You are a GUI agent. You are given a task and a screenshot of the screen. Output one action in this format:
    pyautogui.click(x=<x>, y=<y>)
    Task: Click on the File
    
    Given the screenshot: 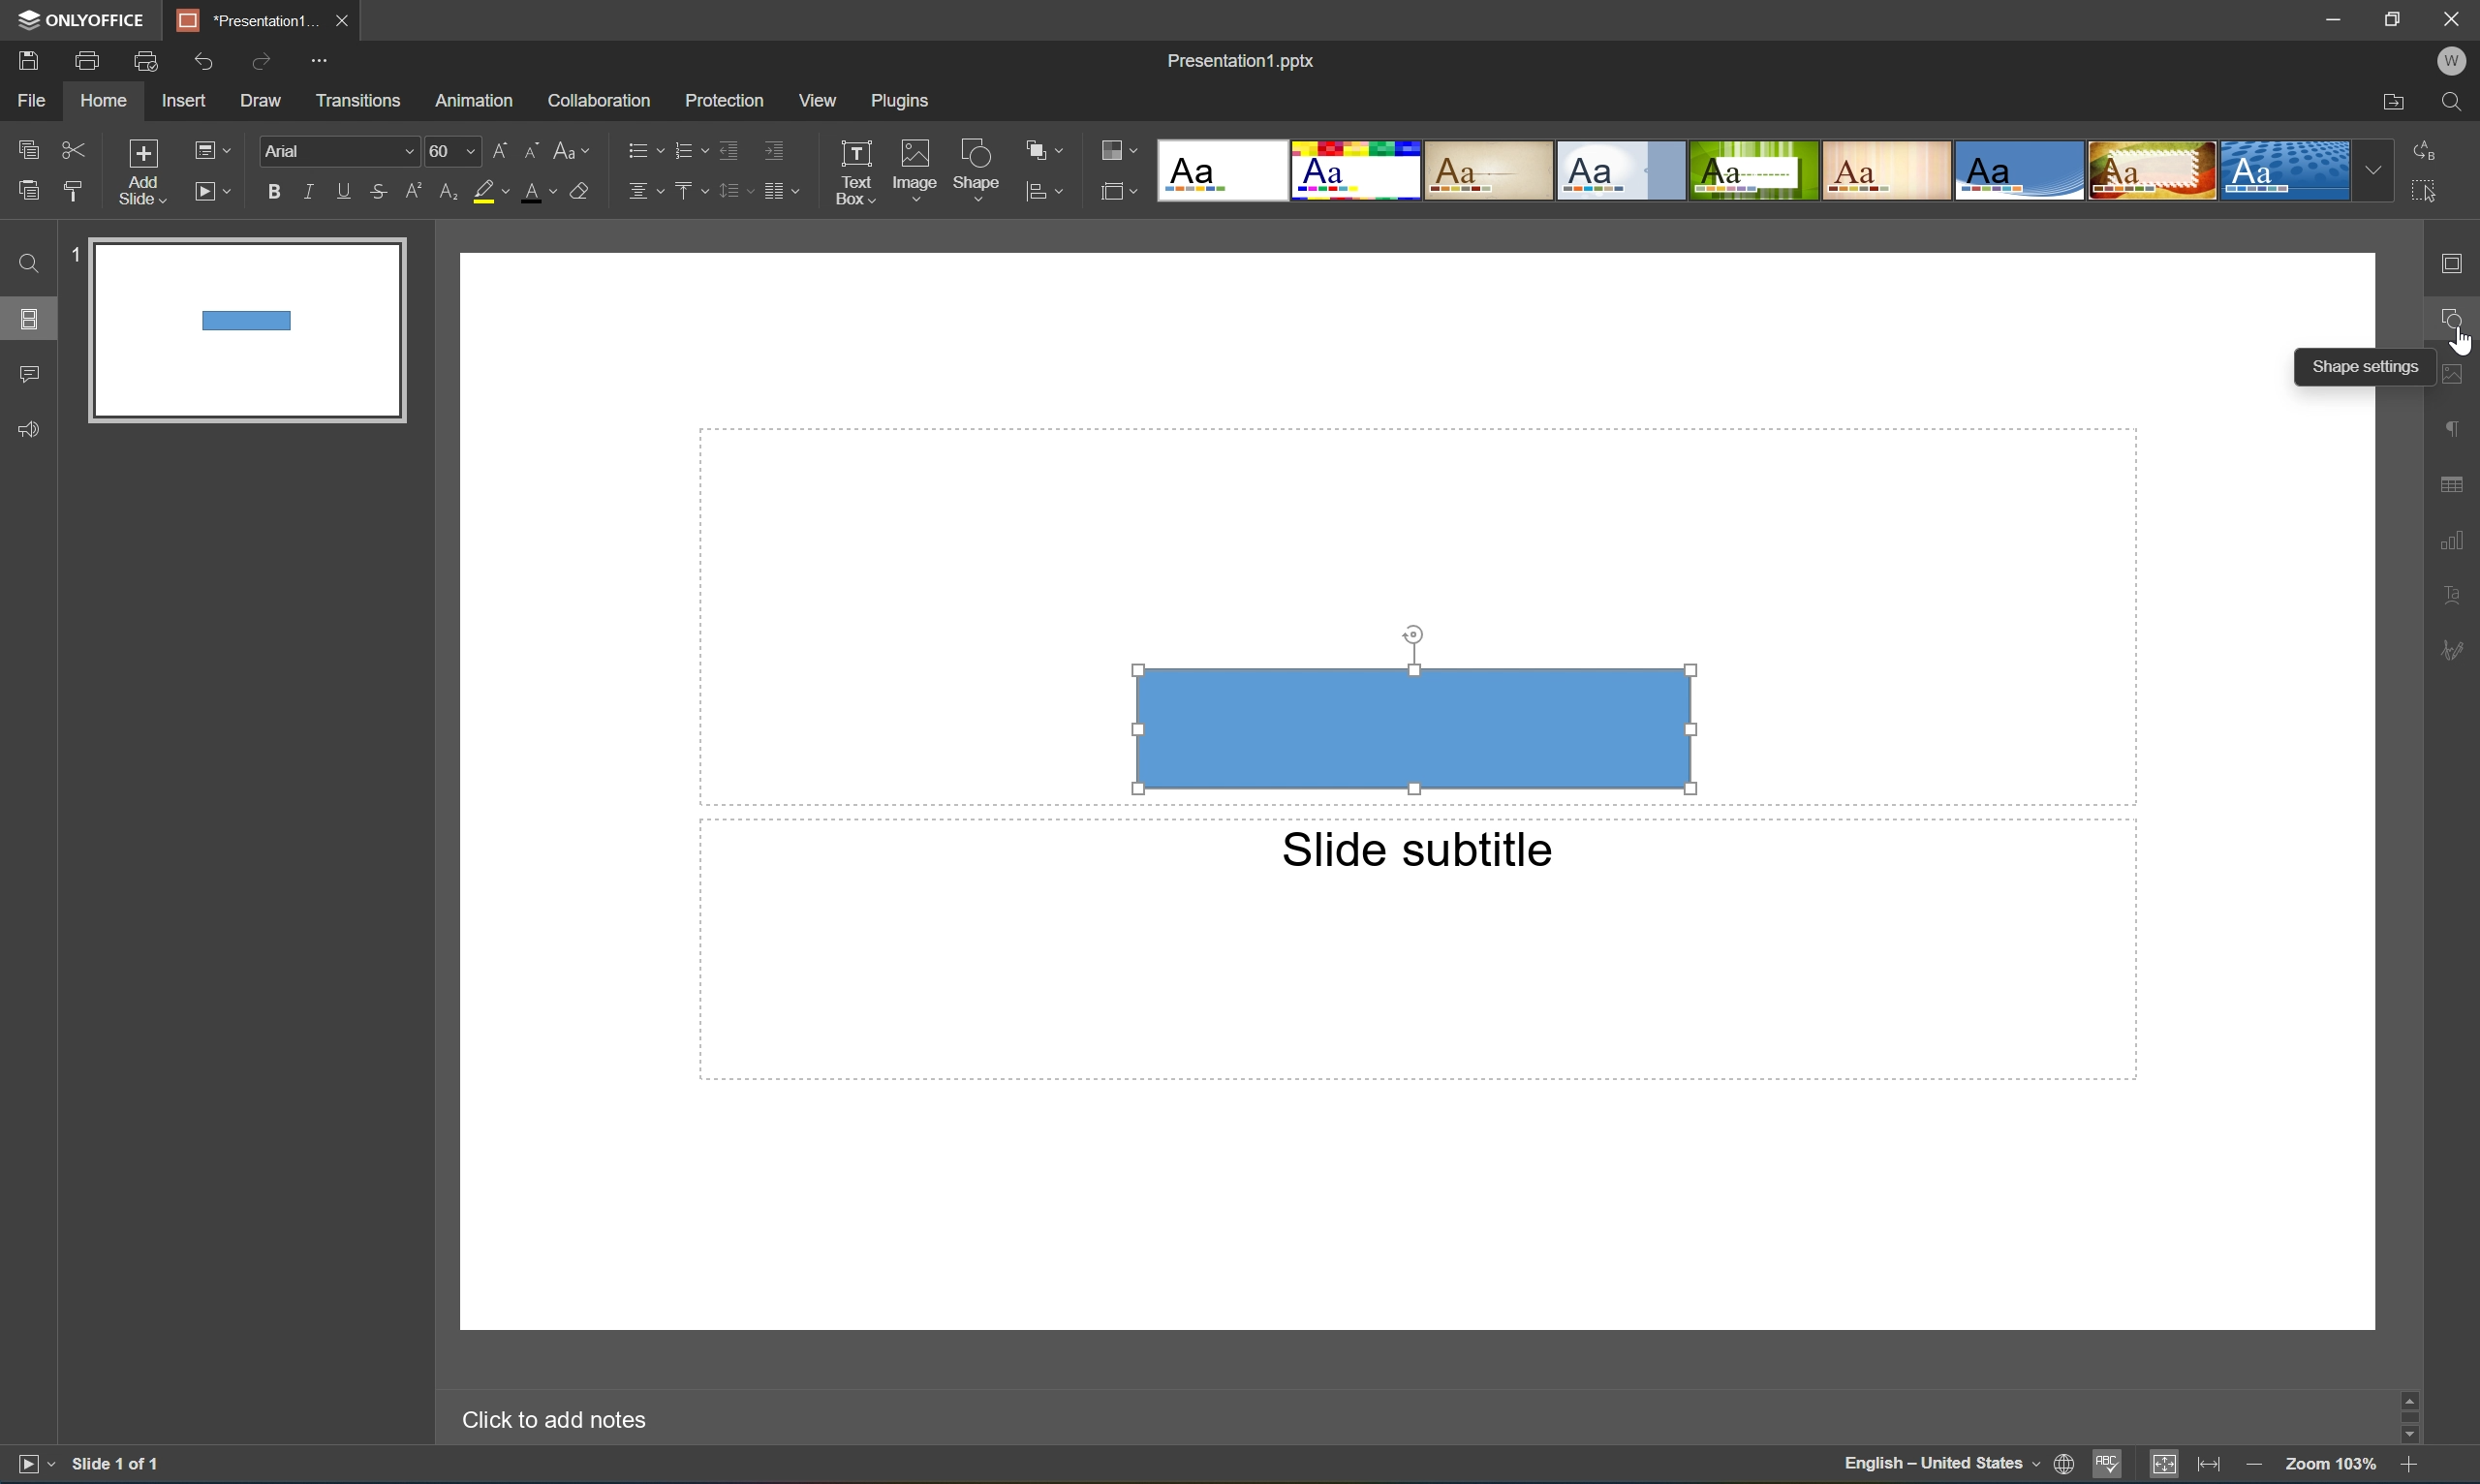 What is the action you would take?
    pyautogui.click(x=37, y=102)
    